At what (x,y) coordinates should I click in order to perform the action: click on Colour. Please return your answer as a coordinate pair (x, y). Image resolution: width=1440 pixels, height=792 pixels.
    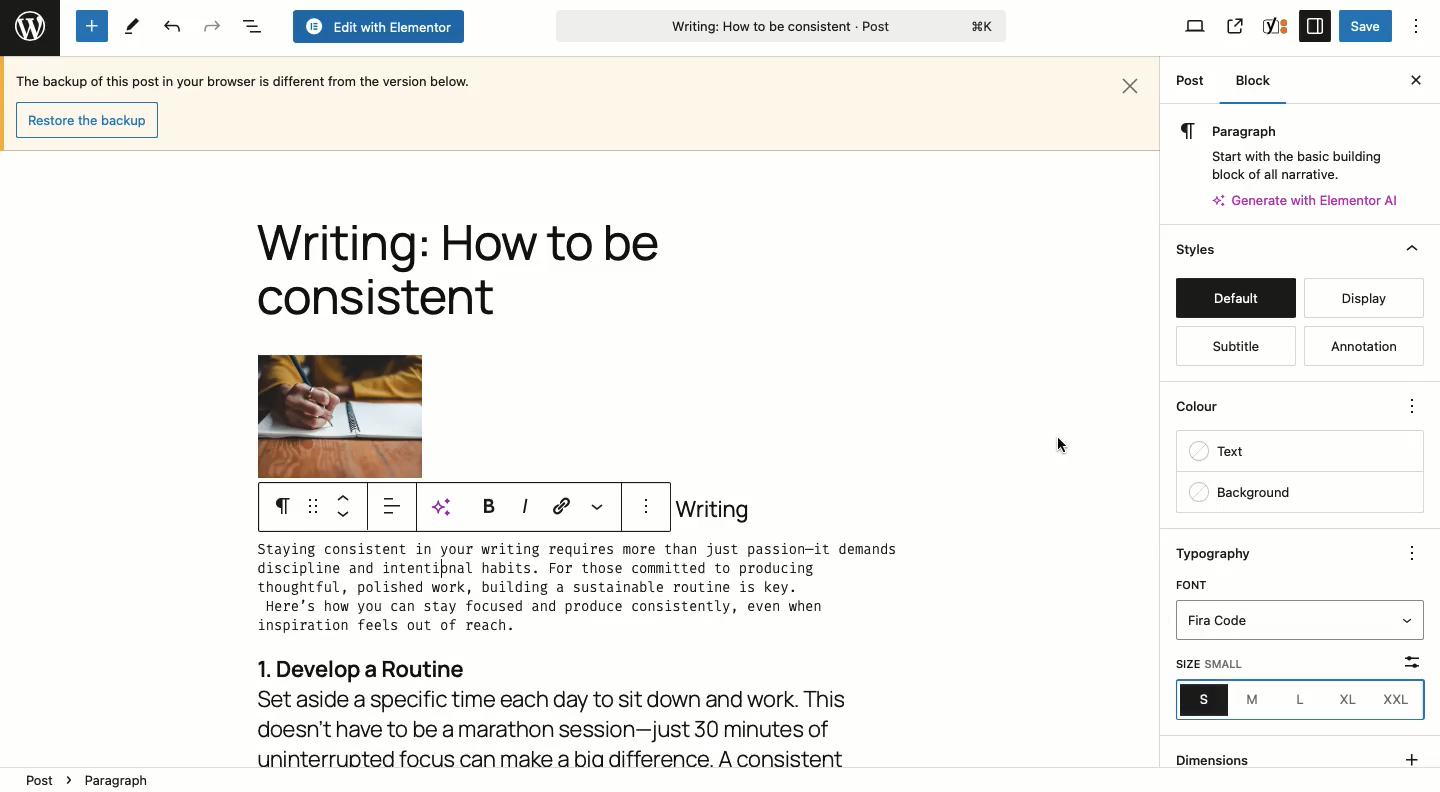
    Looking at the image, I should click on (1283, 404).